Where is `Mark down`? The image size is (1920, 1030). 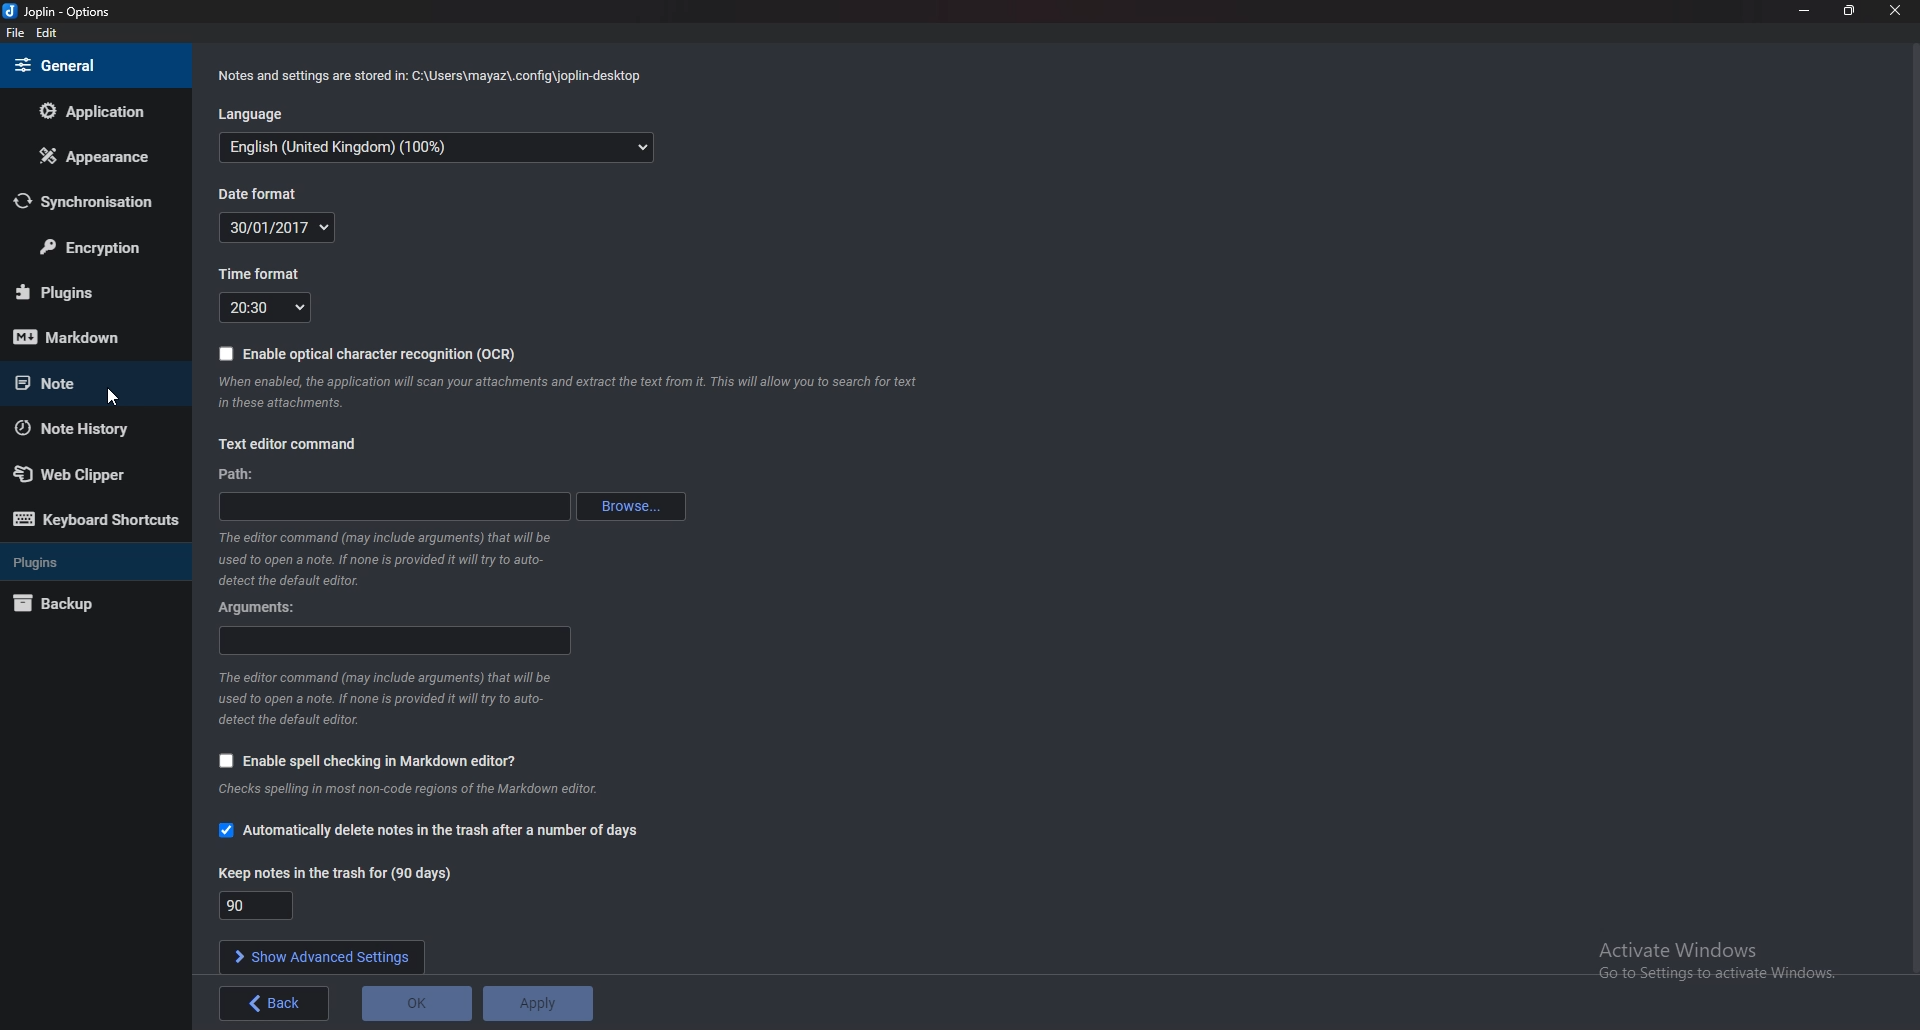
Mark down is located at coordinates (84, 338).